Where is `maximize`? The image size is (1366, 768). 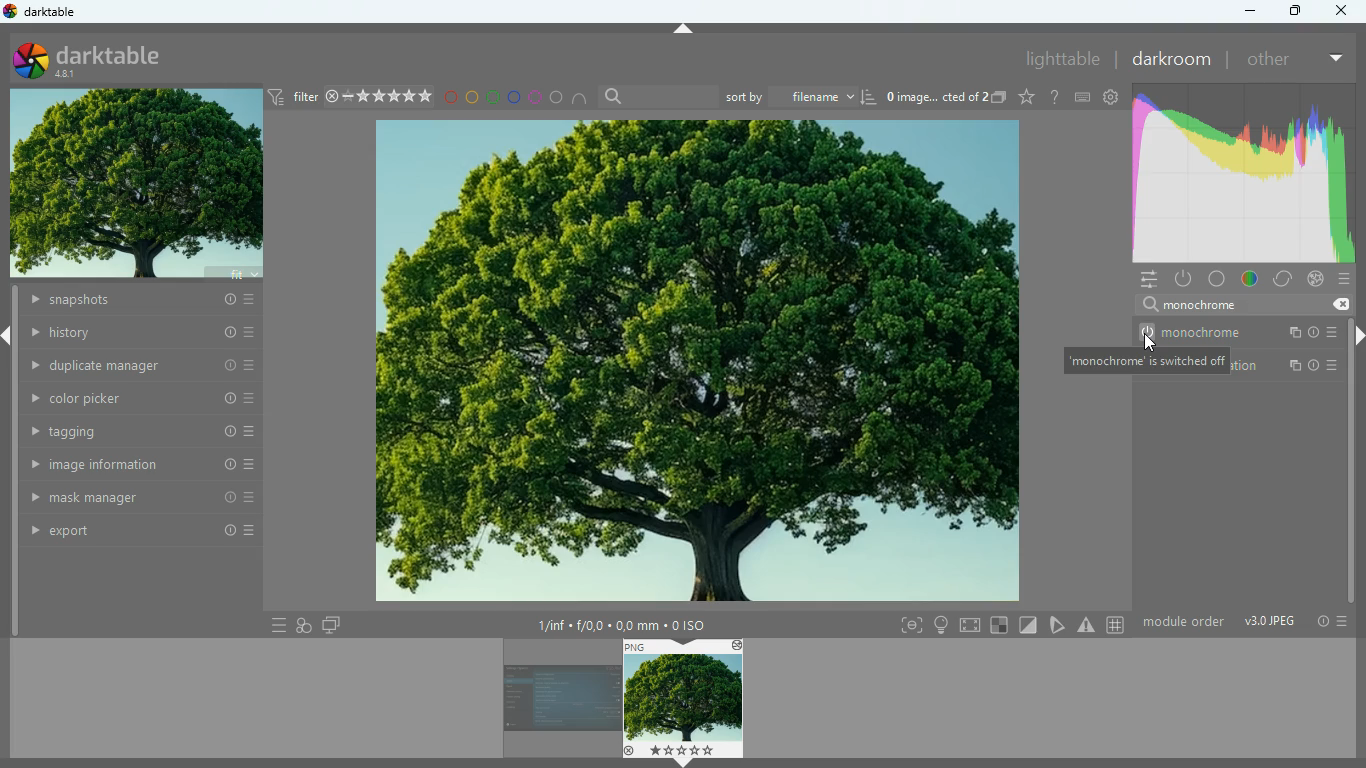
maximize is located at coordinates (1293, 11).